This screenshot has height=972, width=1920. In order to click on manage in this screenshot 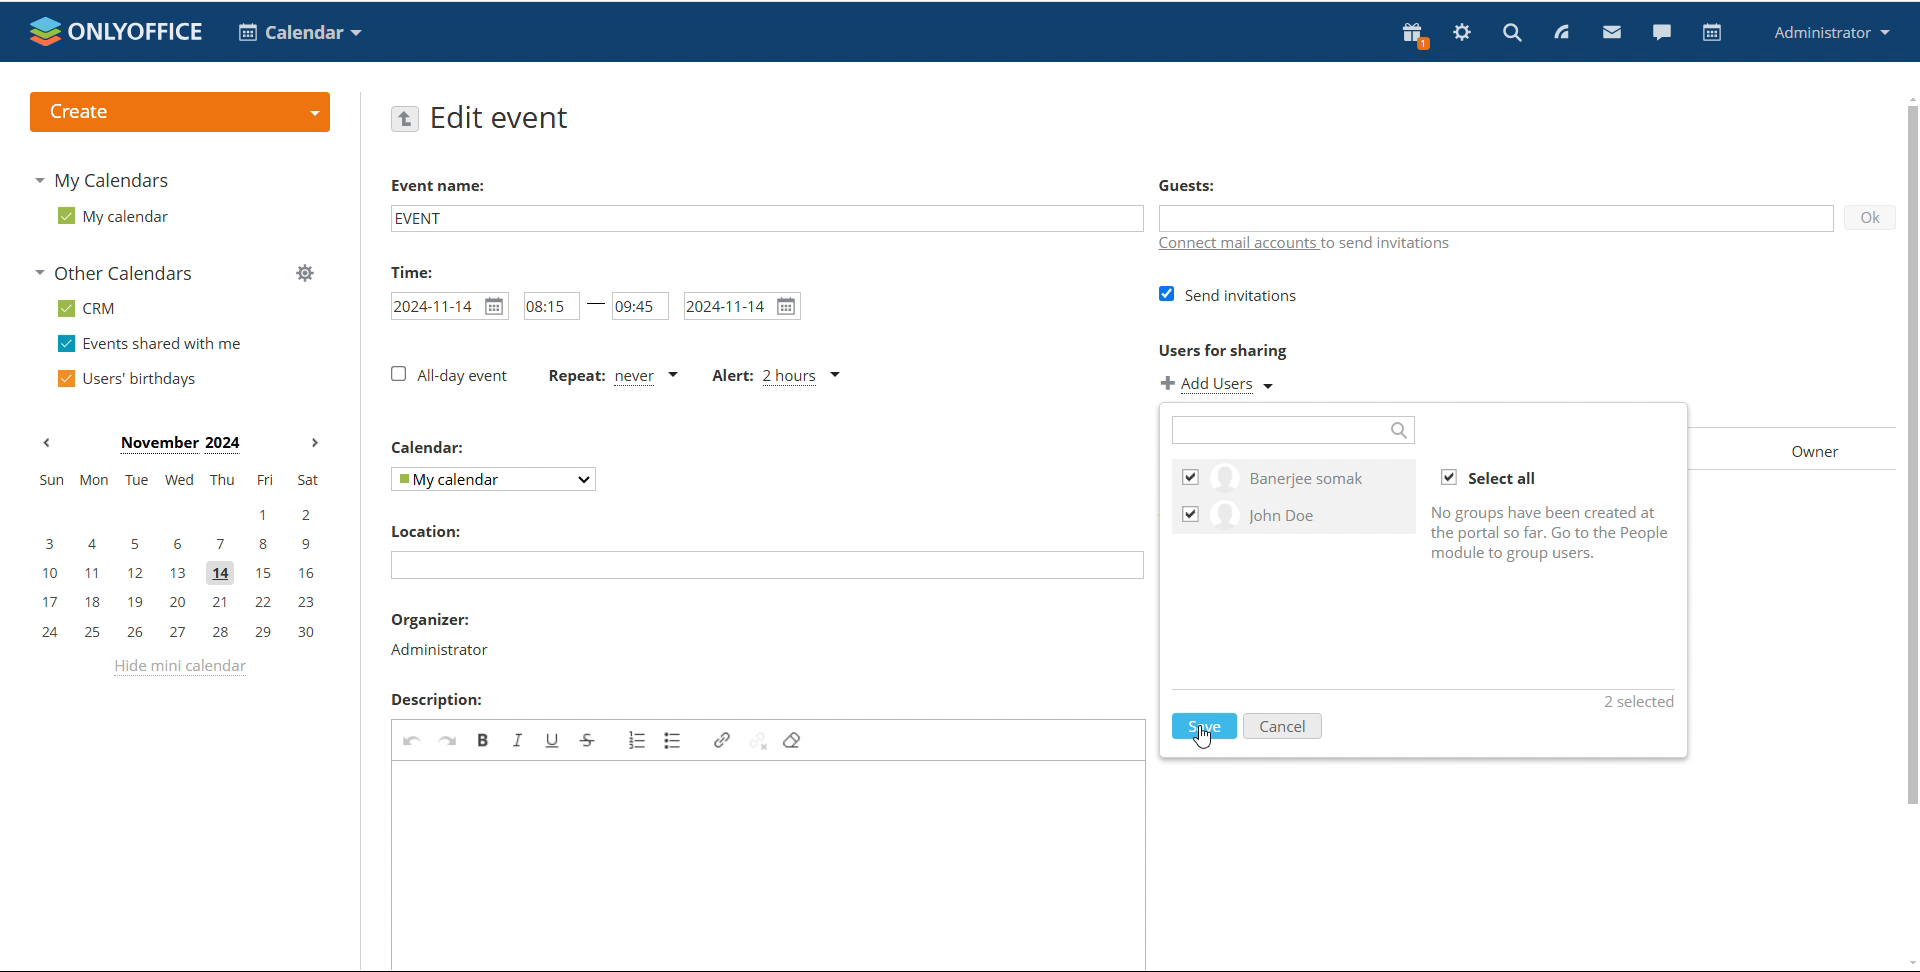, I will do `click(305, 273)`.